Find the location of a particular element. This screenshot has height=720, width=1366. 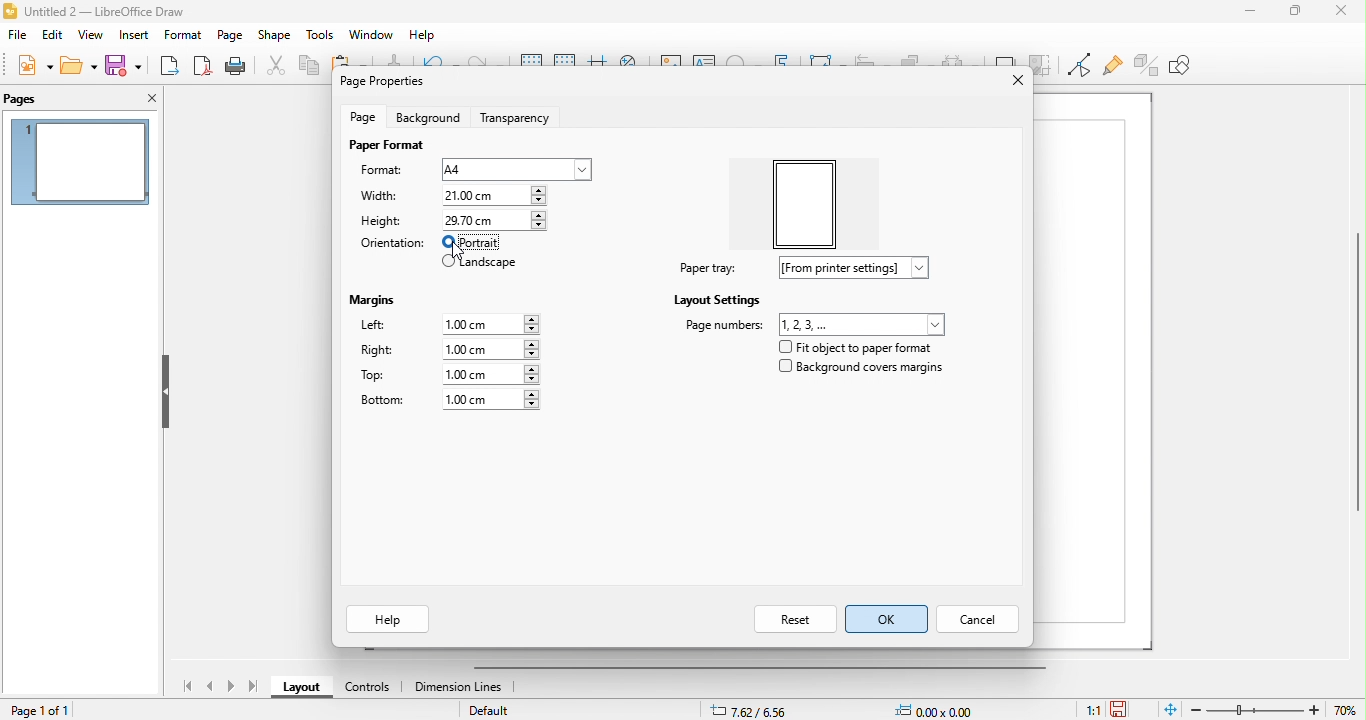

clone is located at coordinates (393, 61).